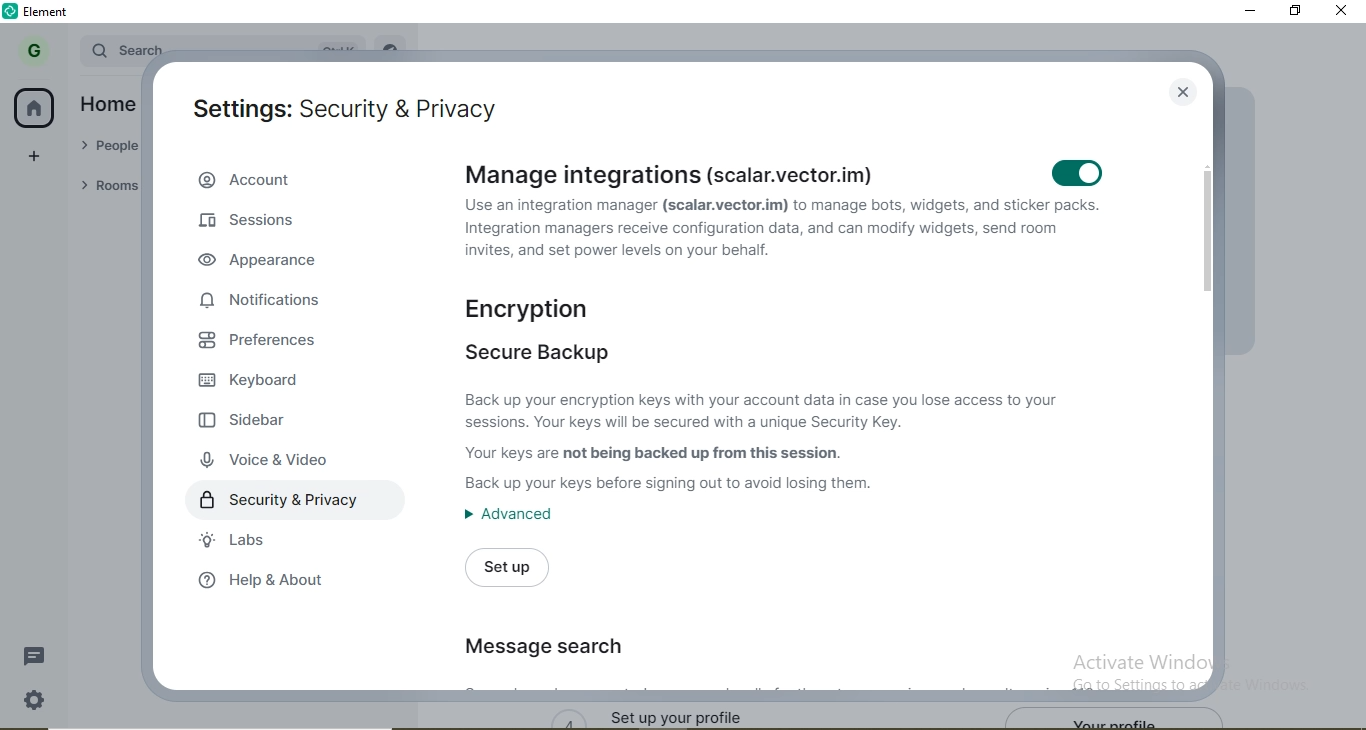 The height and width of the screenshot is (730, 1366). I want to click on search bar, so click(127, 49).